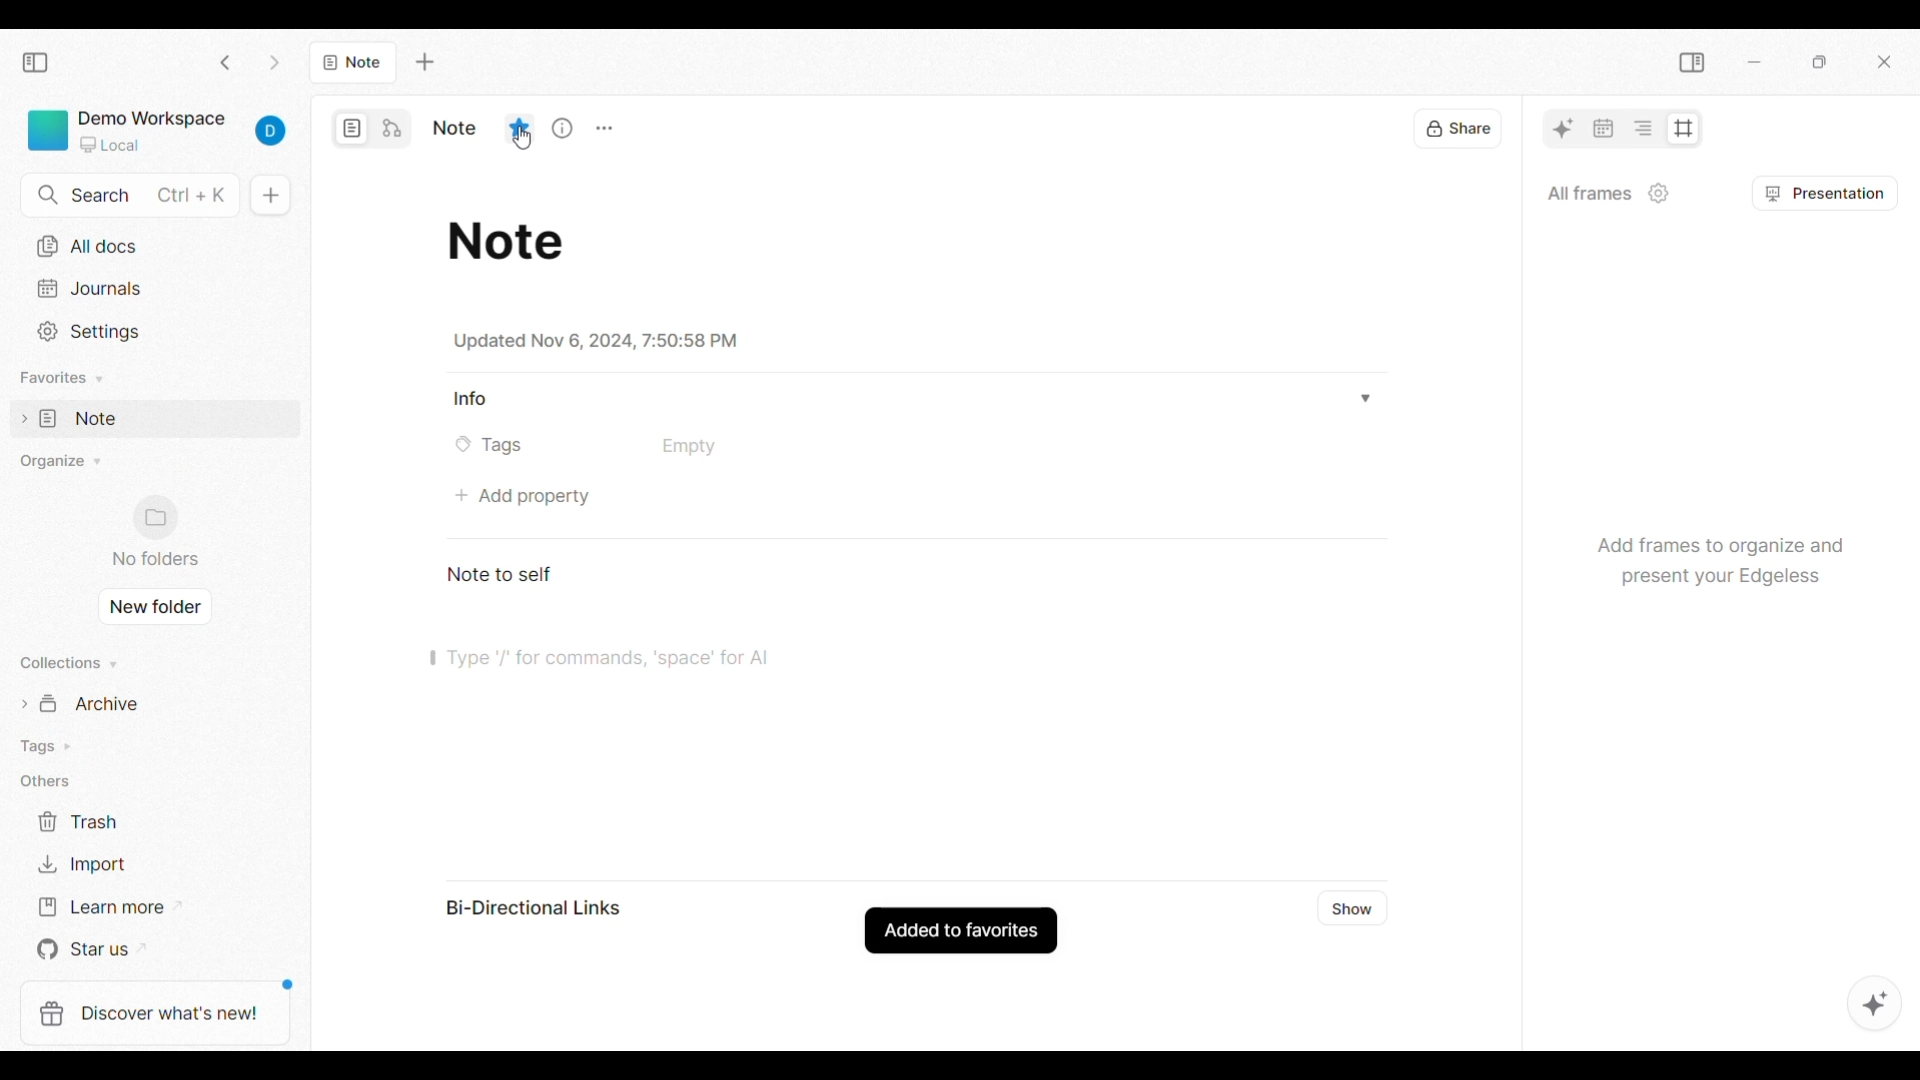 The image size is (1920, 1080). What do you see at coordinates (1642, 128) in the screenshot?
I see `Table of contents` at bounding box center [1642, 128].